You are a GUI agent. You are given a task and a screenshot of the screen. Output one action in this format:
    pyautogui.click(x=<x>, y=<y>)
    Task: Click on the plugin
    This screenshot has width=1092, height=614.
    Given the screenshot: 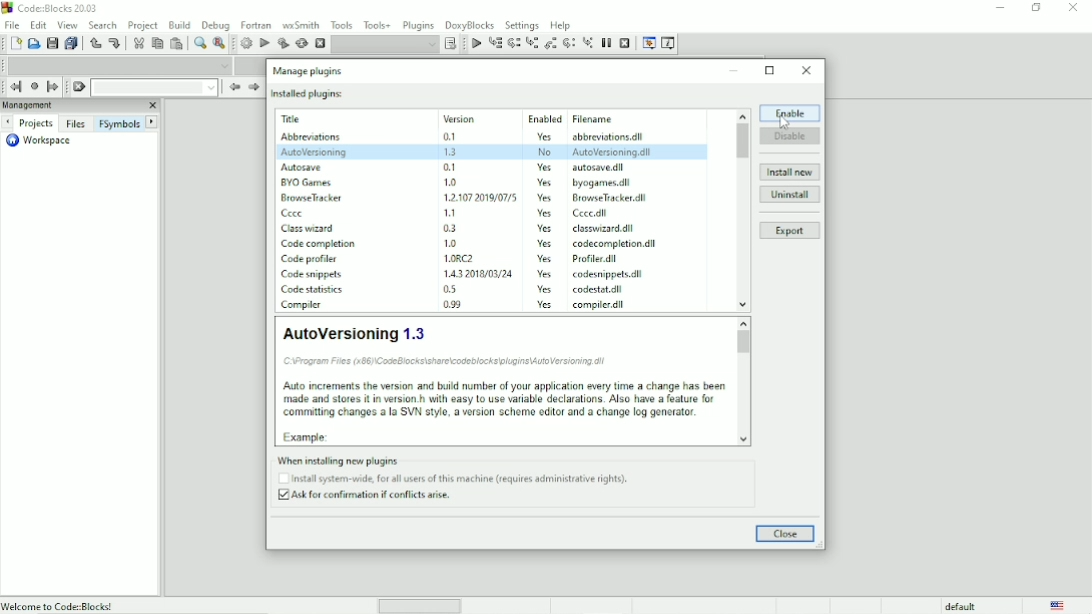 What is the action you would take?
    pyautogui.click(x=303, y=304)
    